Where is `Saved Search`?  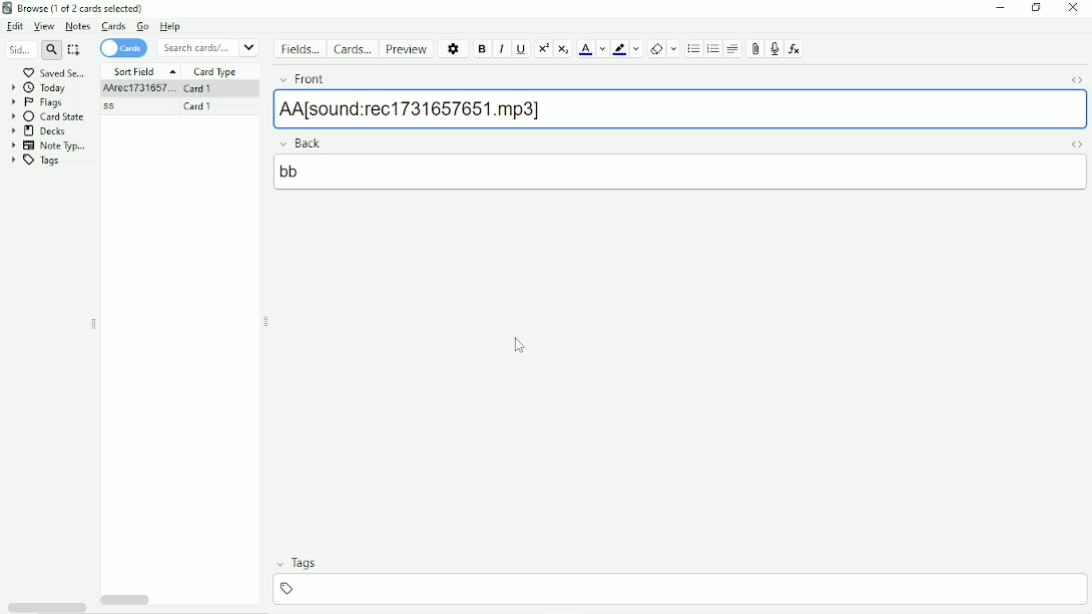
Saved Search is located at coordinates (54, 73).